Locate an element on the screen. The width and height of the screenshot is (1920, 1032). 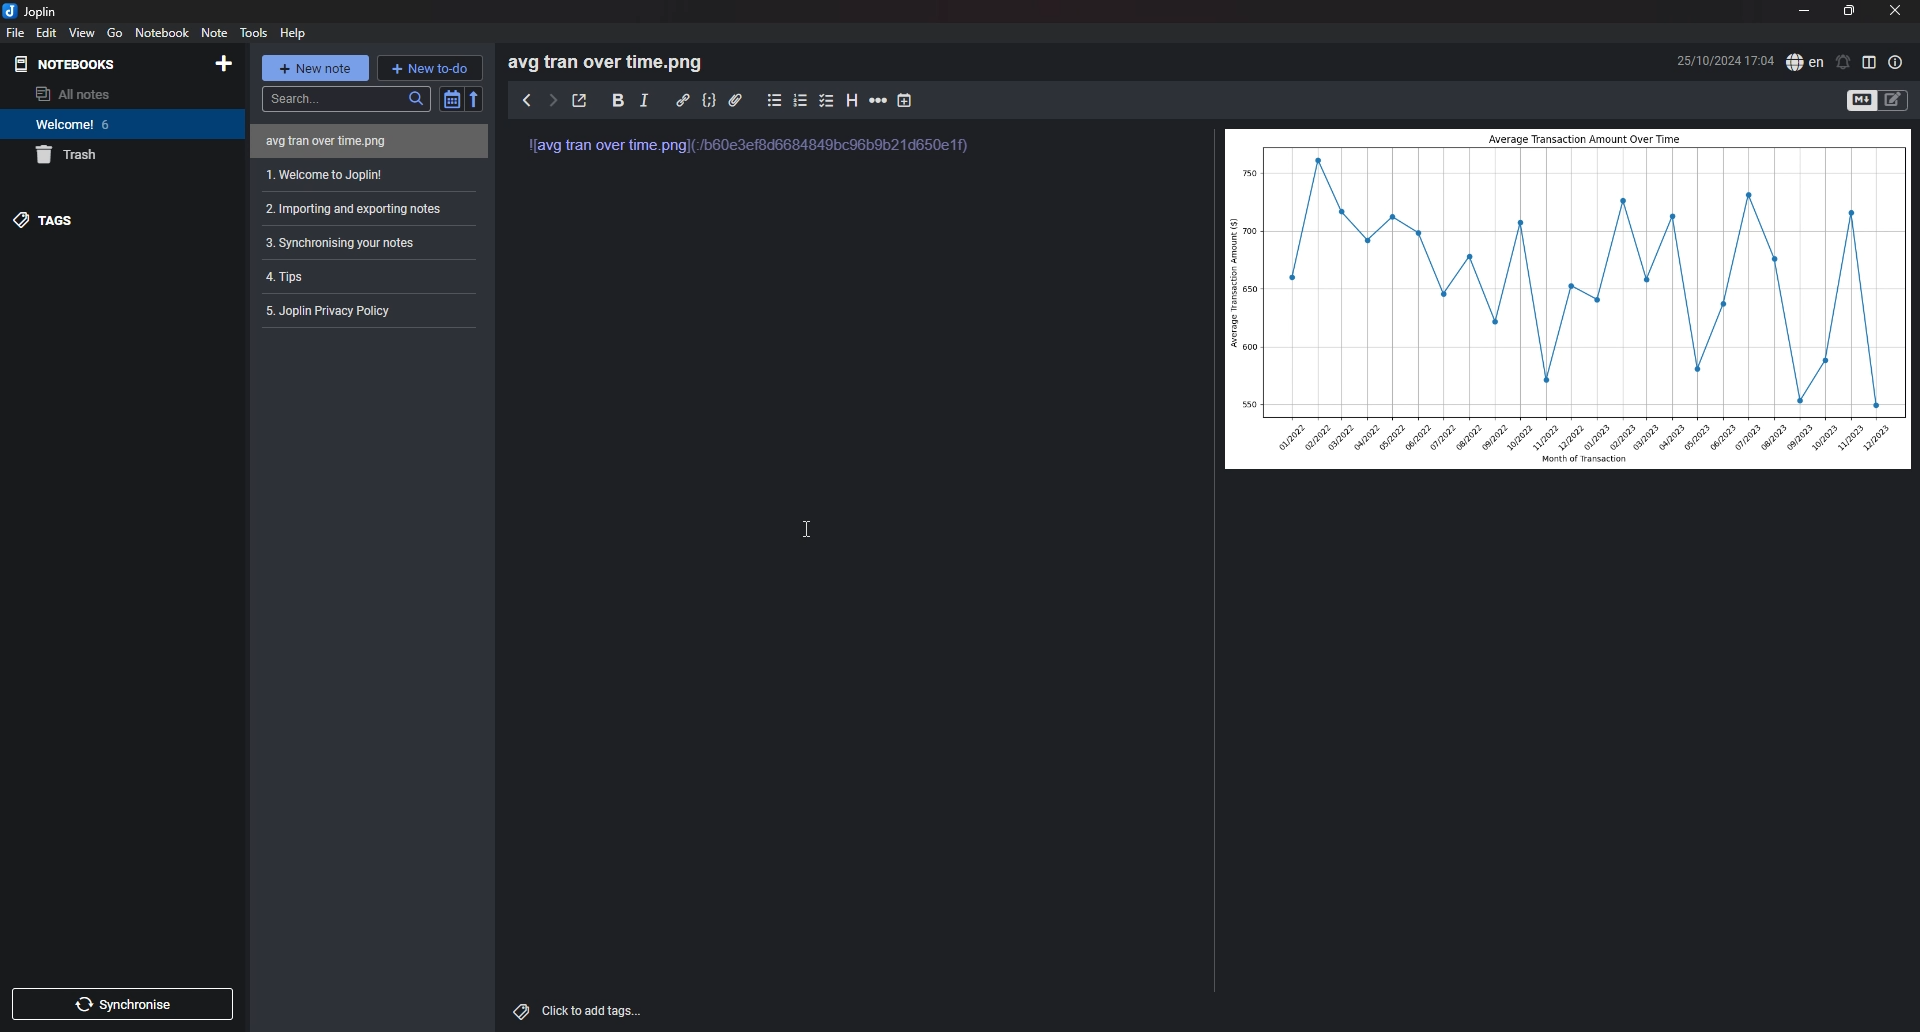
Average transaction Overtime Graph is located at coordinates (1568, 299).